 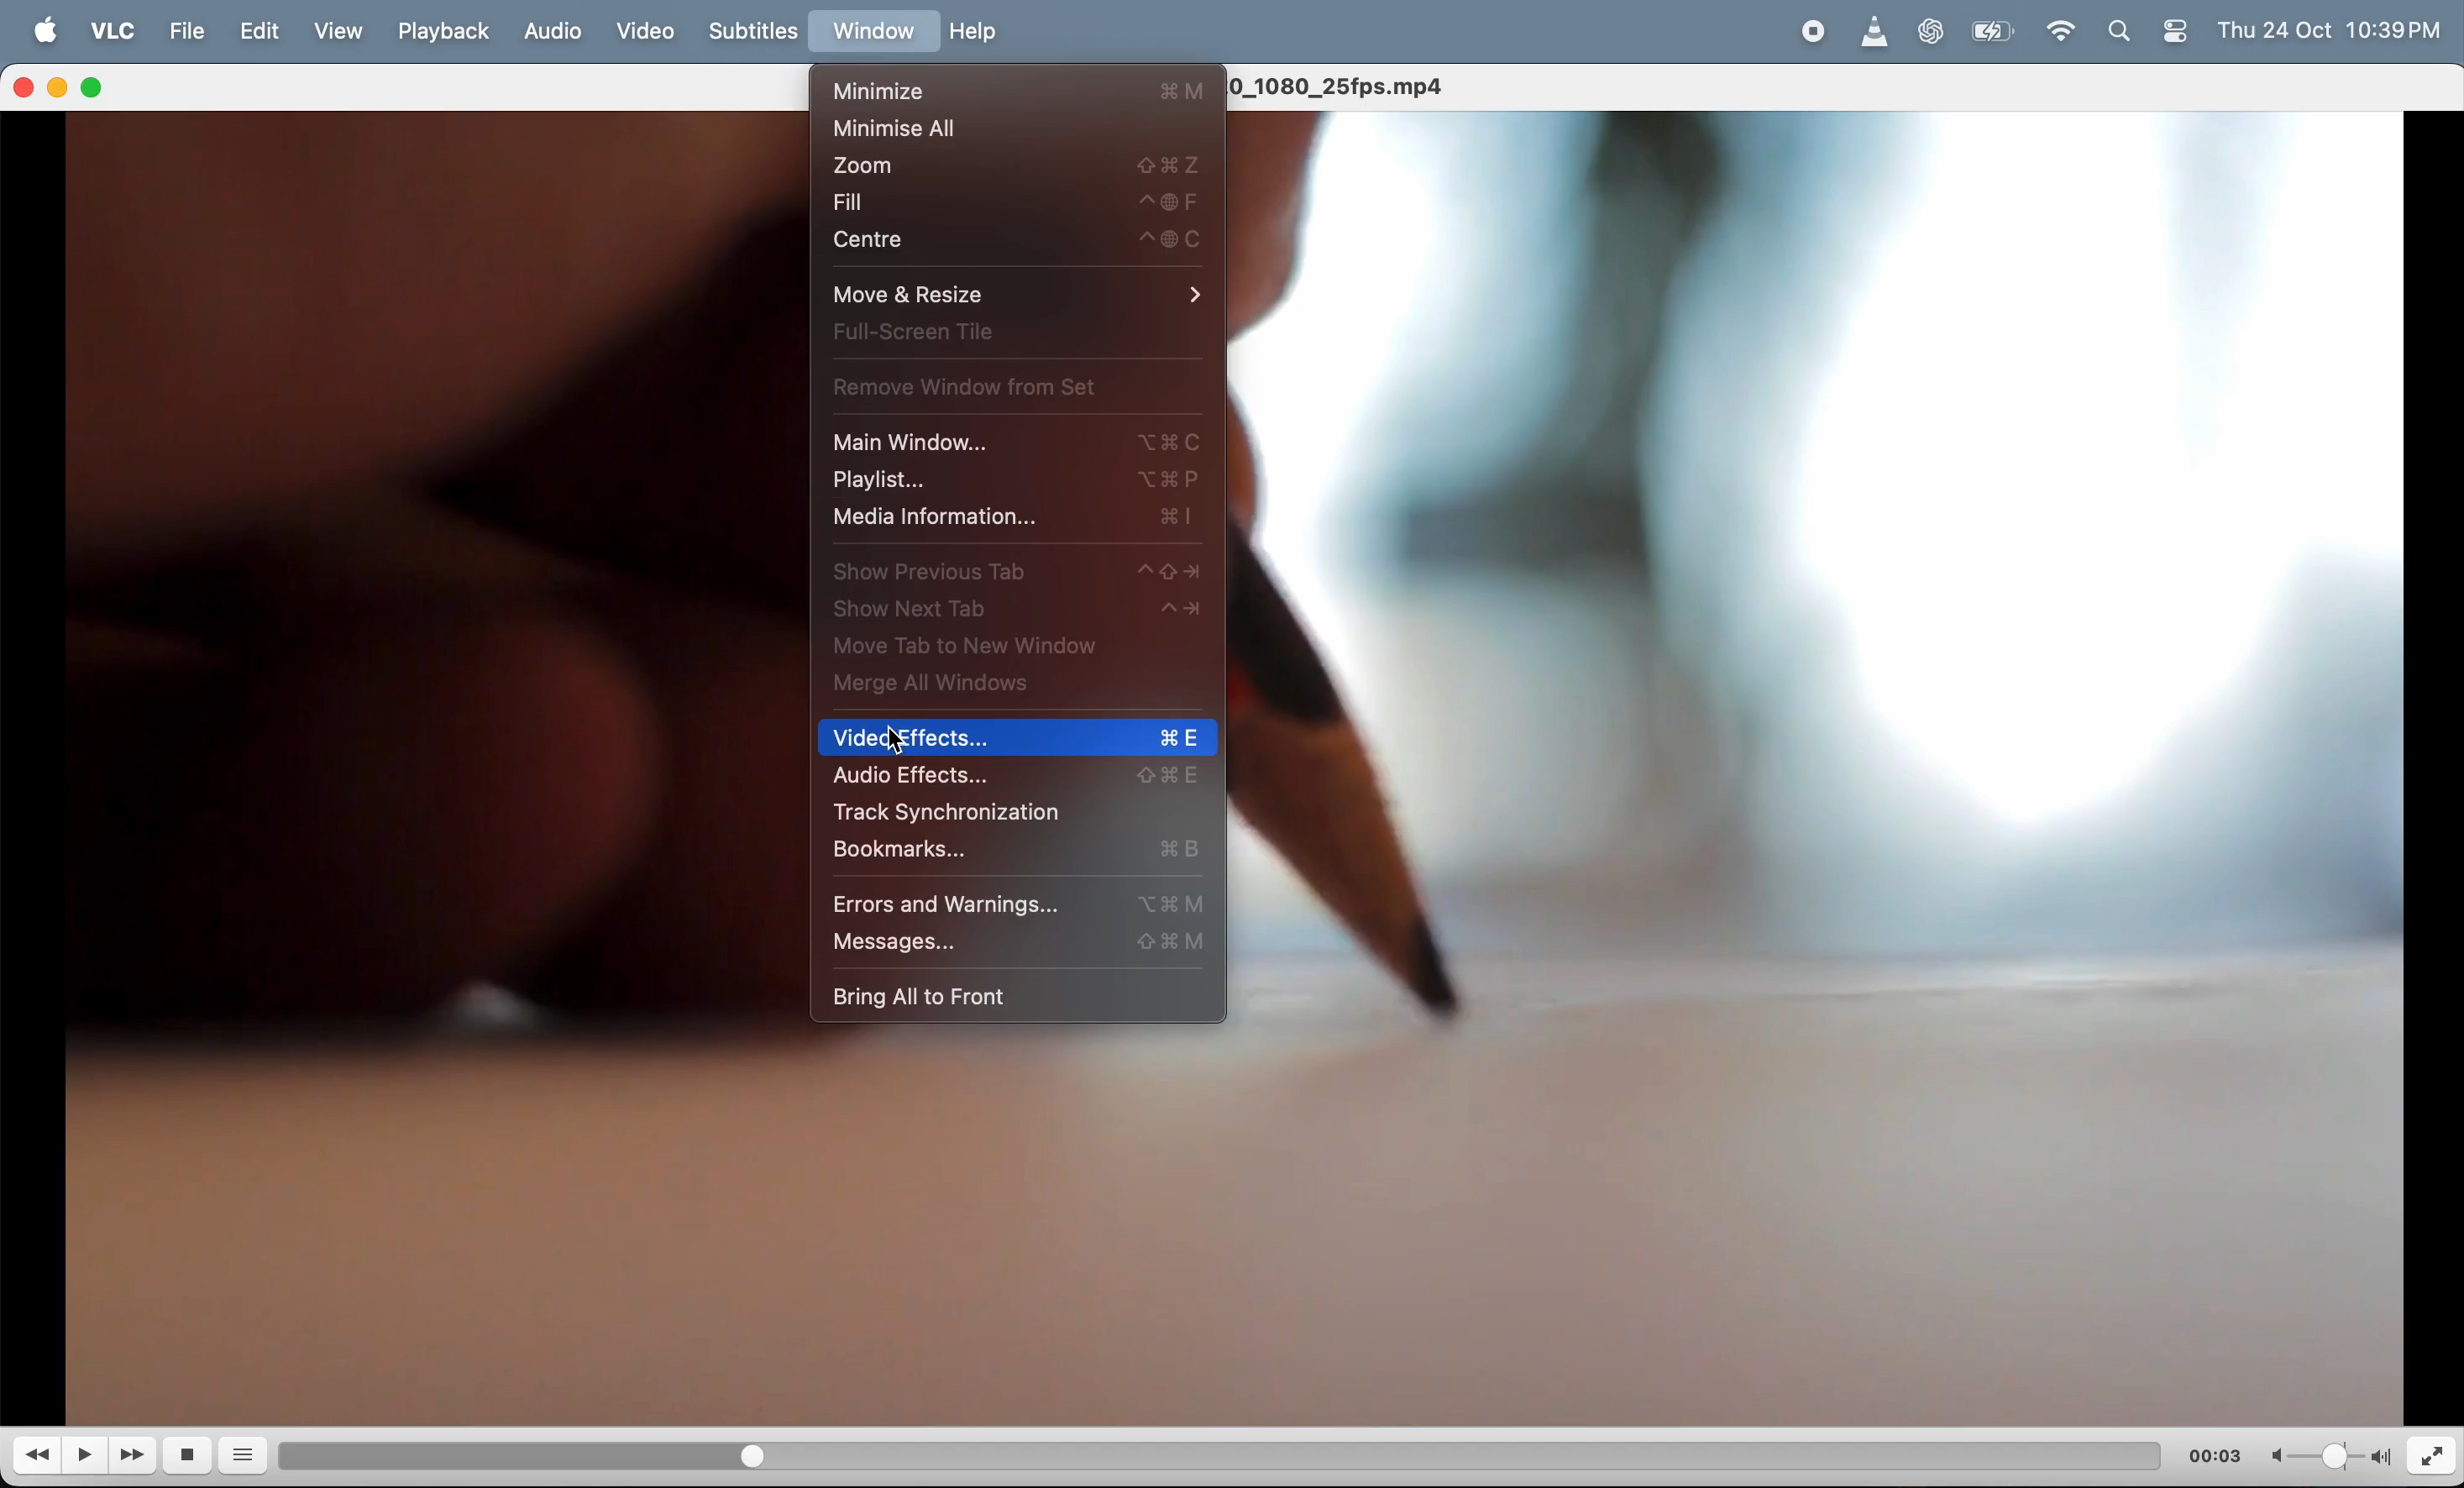 I want to click on bookmarks, so click(x=1014, y=855).